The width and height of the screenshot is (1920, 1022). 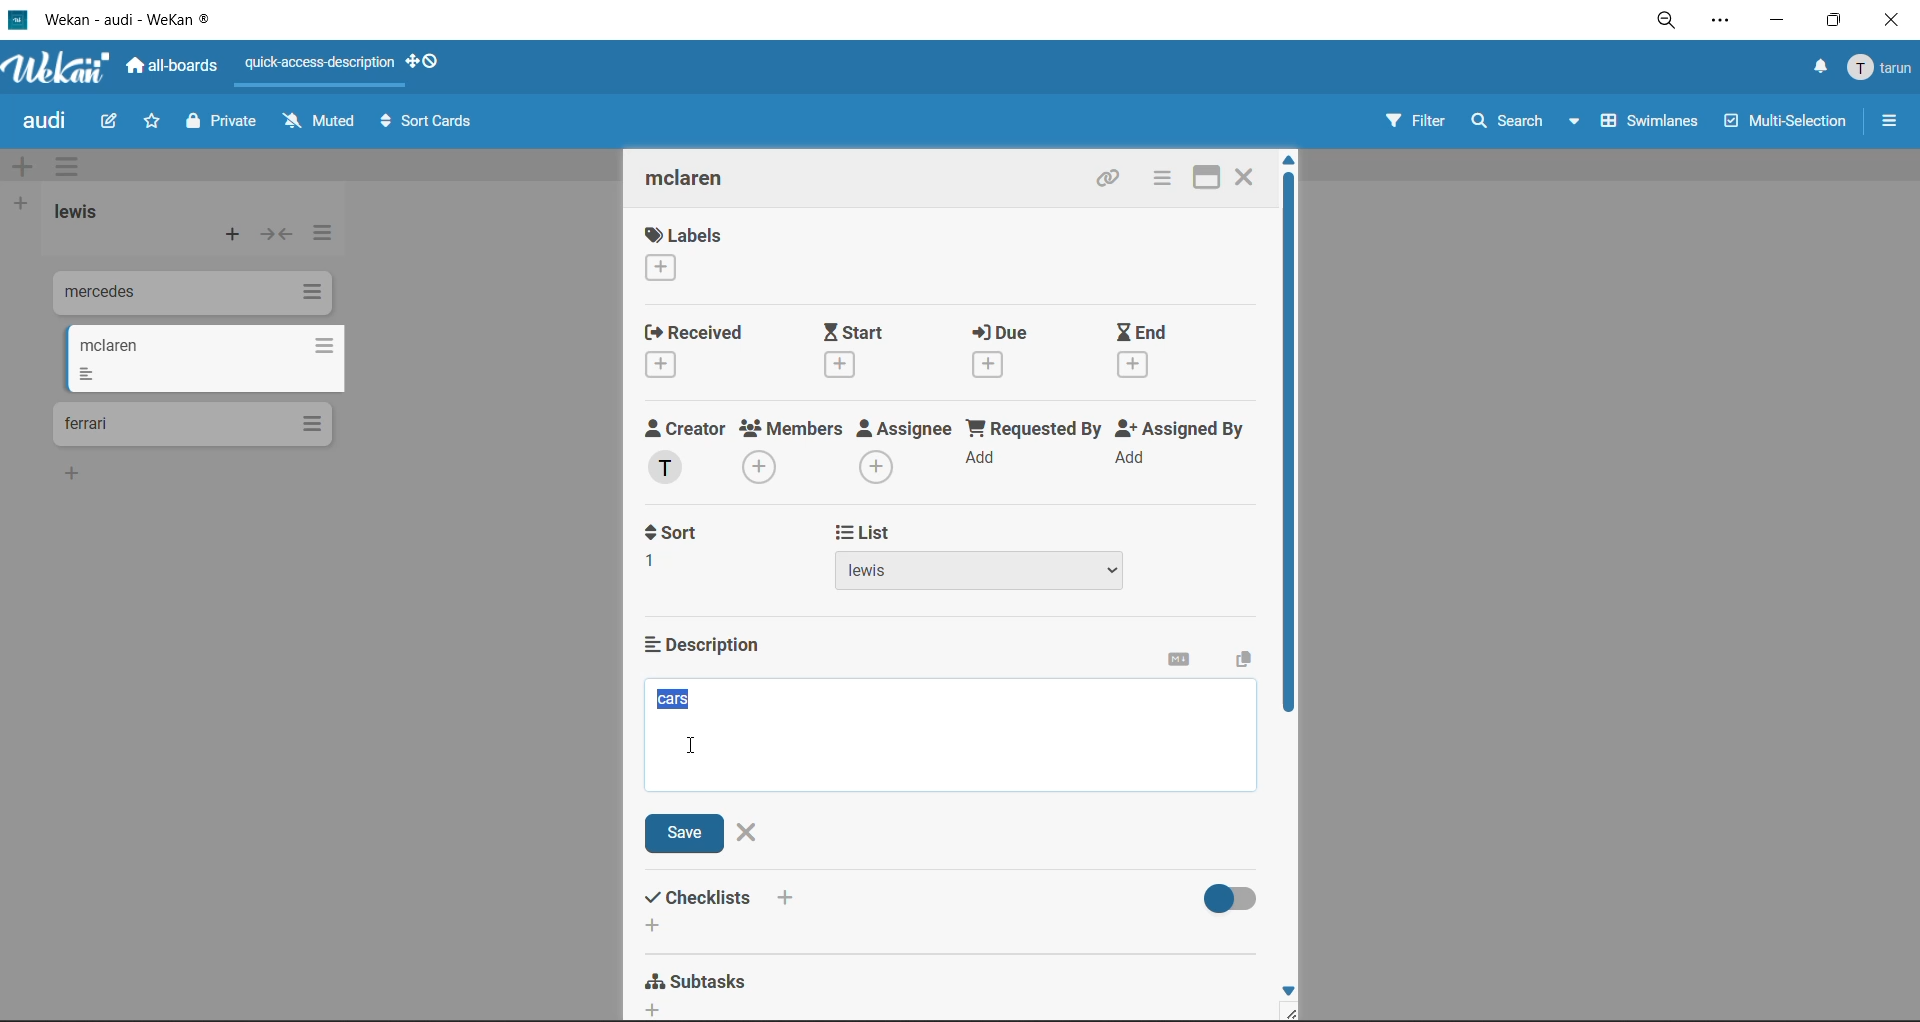 What do you see at coordinates (109, 123) in the screenshot?
I see `edit` at bounding box center [109, 123].